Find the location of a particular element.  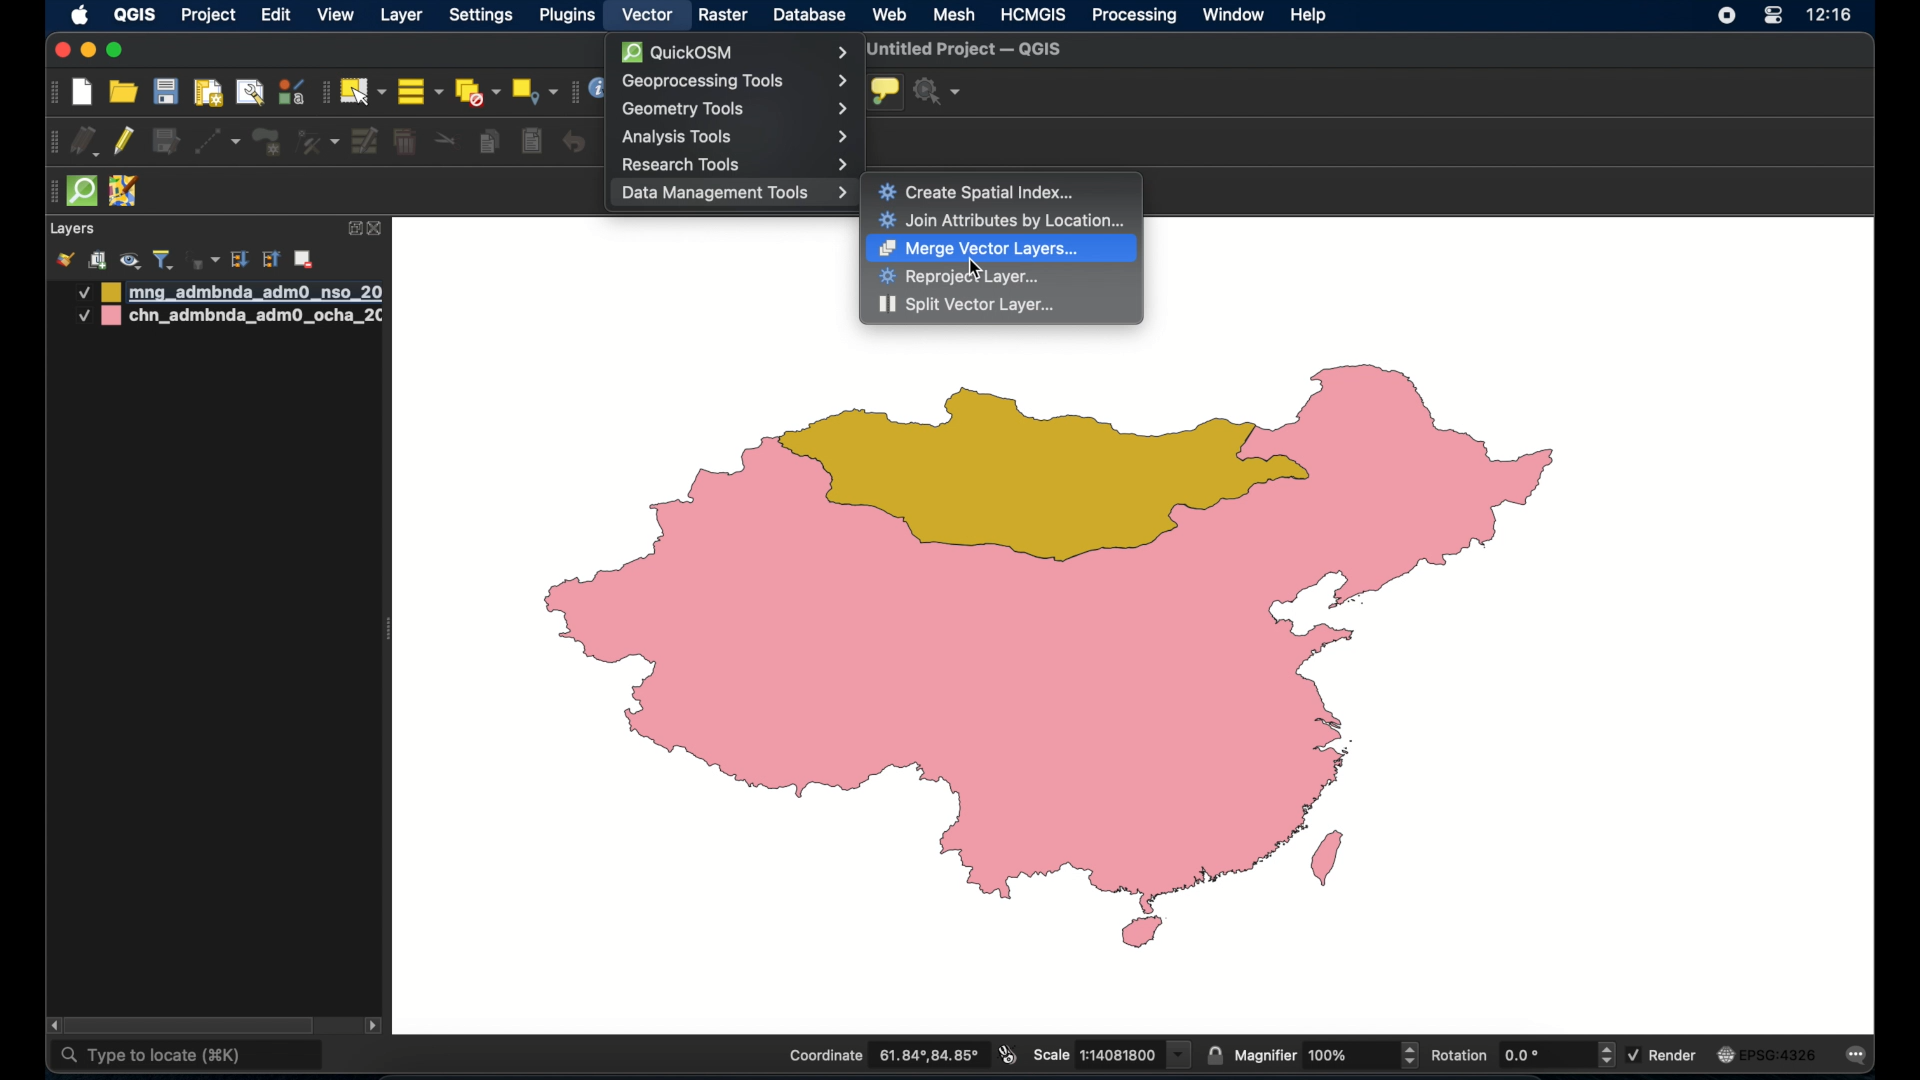

paste features is located at coordinates (530, 140).